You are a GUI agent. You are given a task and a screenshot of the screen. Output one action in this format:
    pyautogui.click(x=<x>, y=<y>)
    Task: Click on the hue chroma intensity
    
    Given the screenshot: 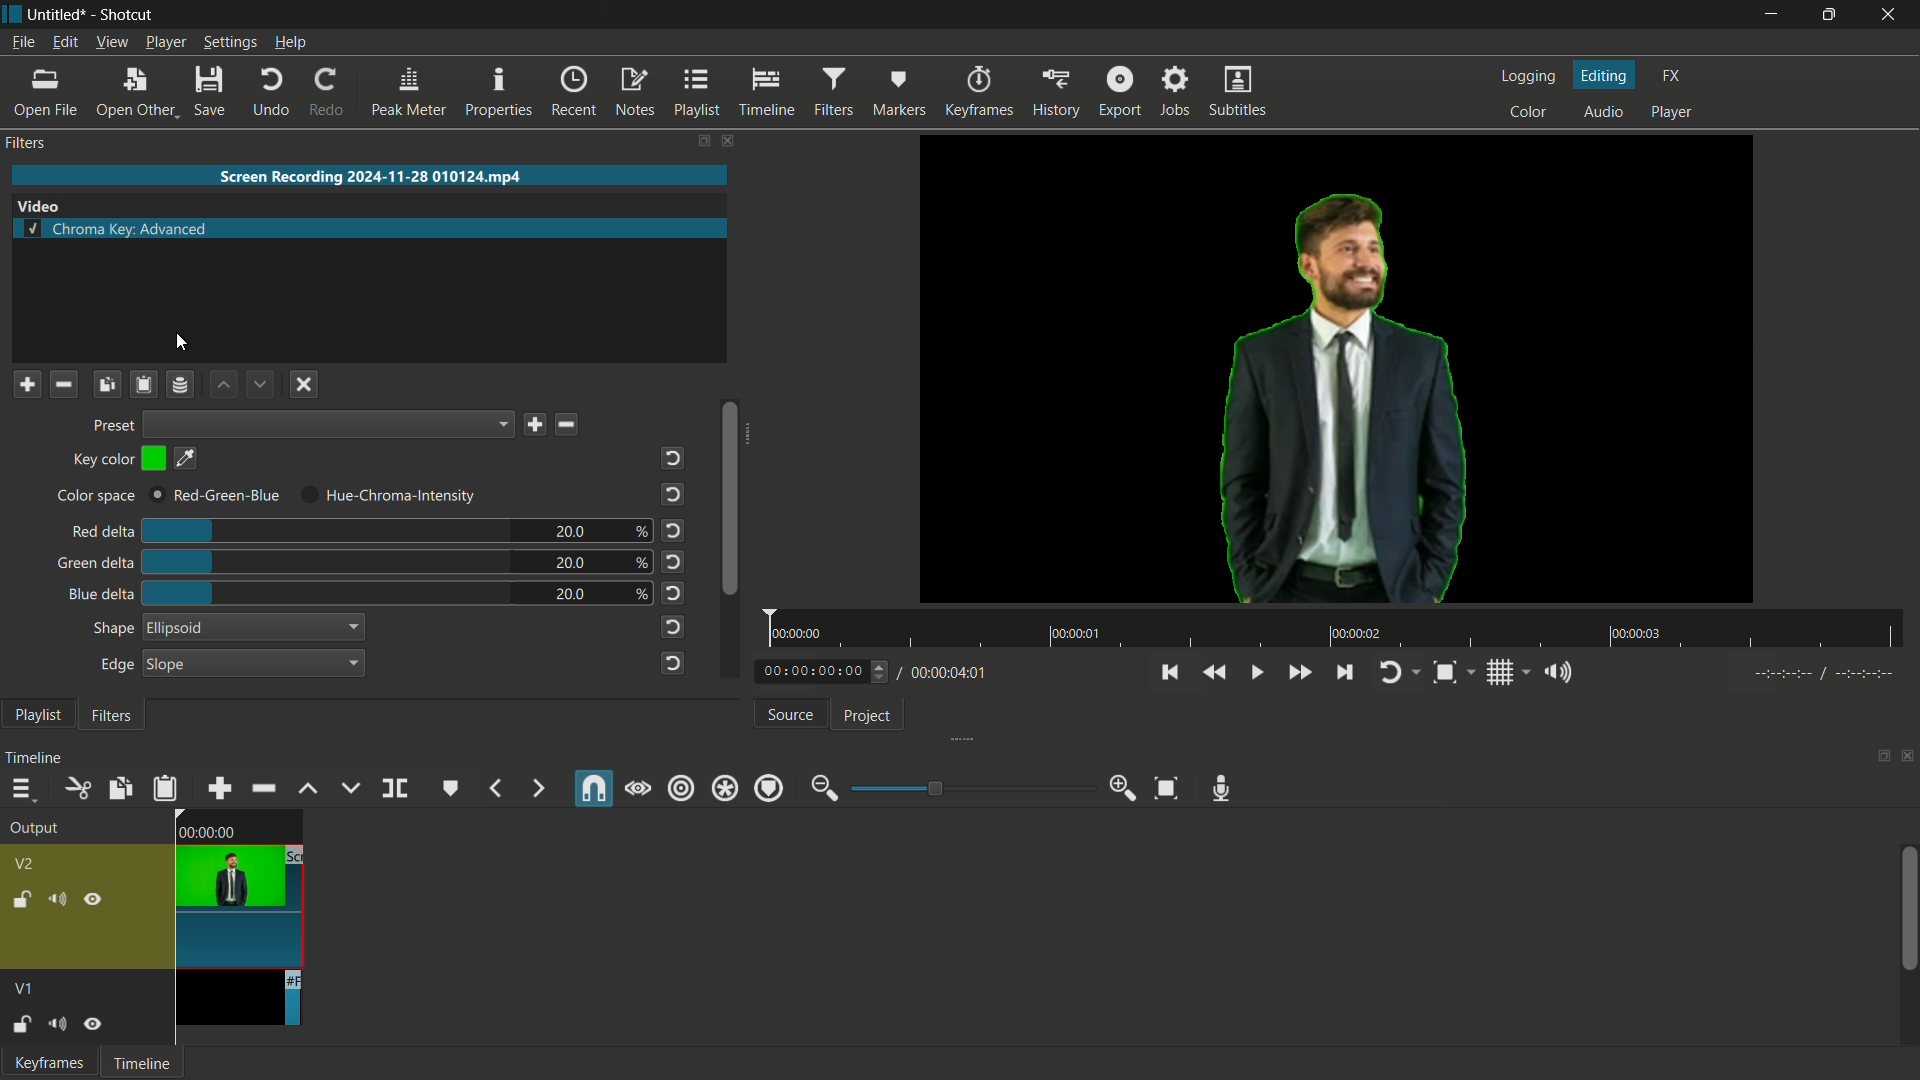 What is the action you would take?
    pyautogui.click(x=406, y=498)
    